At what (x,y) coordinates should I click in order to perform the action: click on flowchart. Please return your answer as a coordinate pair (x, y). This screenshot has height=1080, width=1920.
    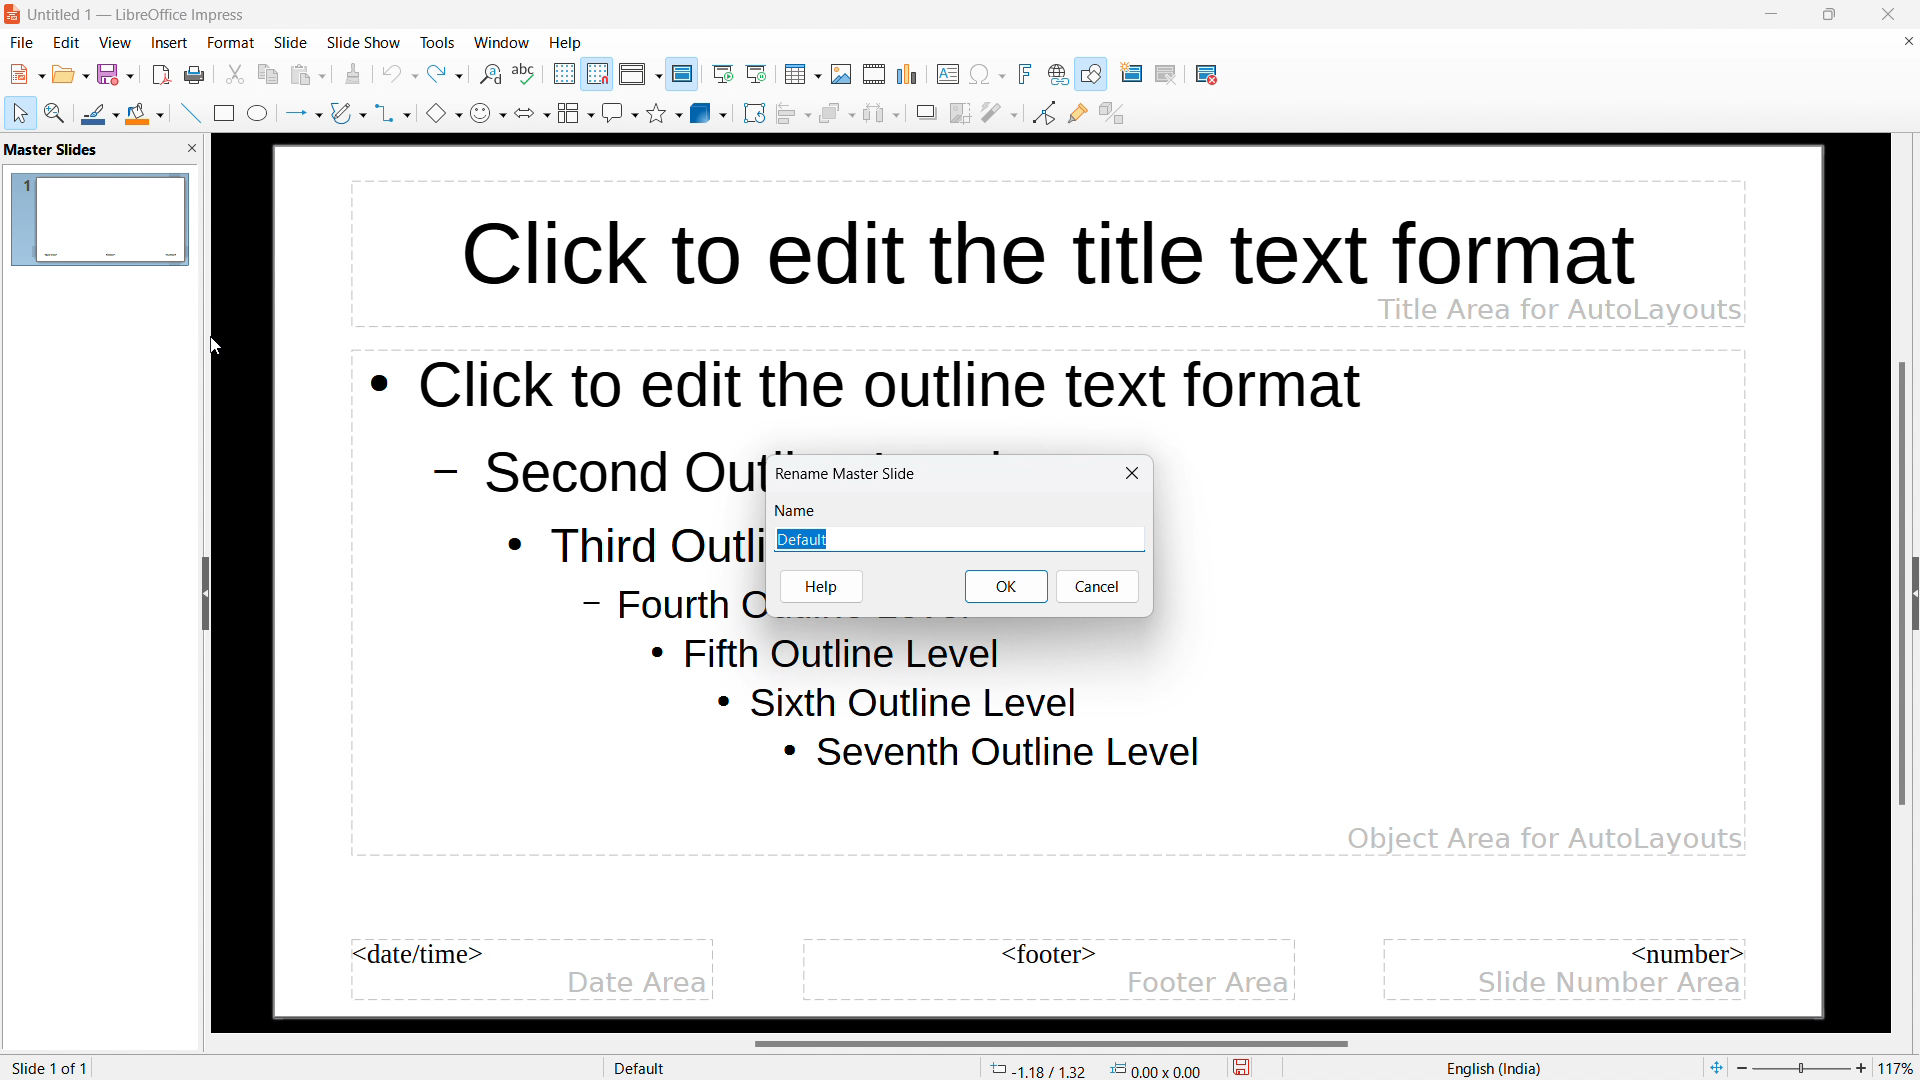
    Looking at the image, I should click on (576, 113).